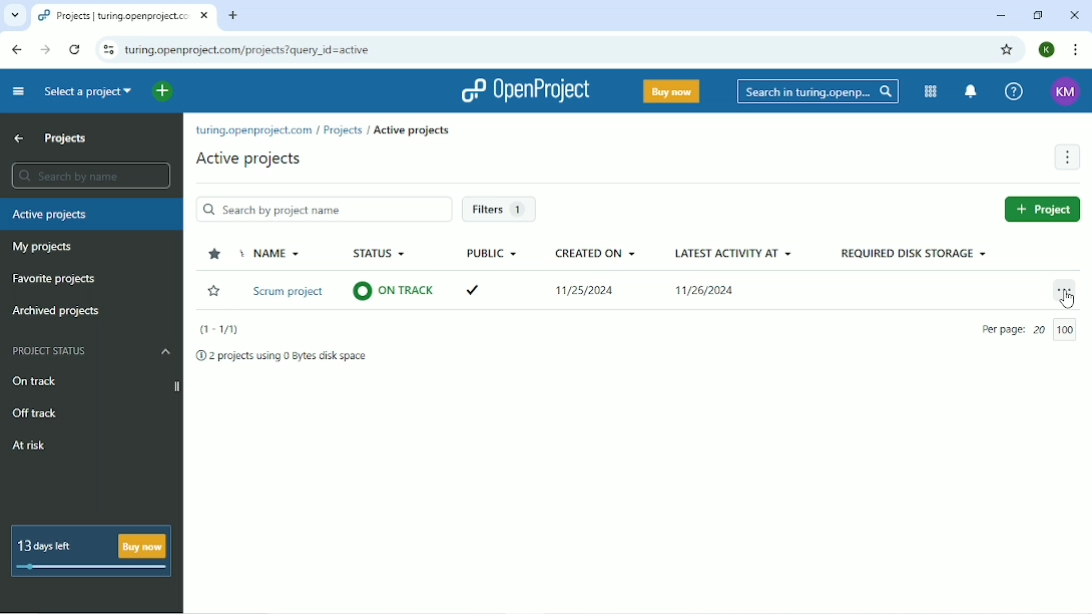 This screenshot has height=614, width=1092. Describe the element at coordinates (19, 92) in the screenshot. I see `Collapse project menu` at that location.